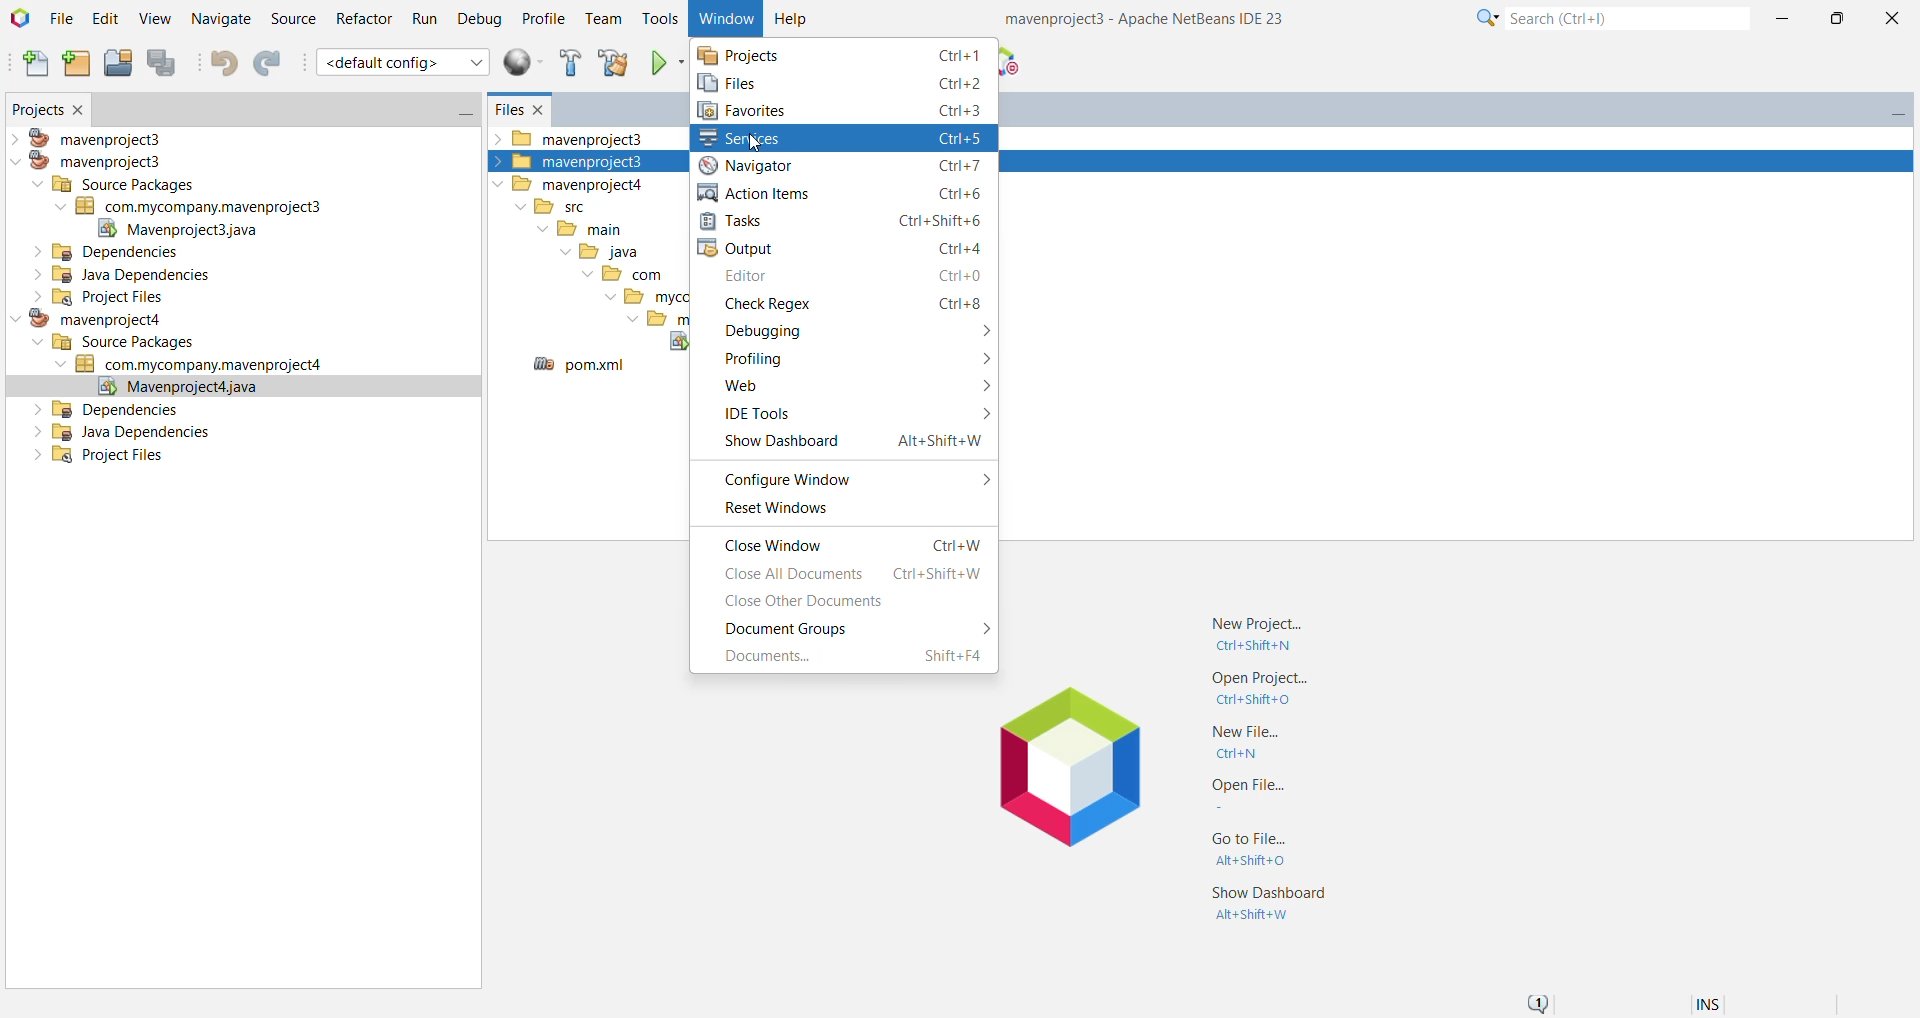 This screenshot has width=1920, height=1018. What do you see at coordinates (842, 168) in the screenshot?
I see `Navigator` at bounding box center [842, 168].